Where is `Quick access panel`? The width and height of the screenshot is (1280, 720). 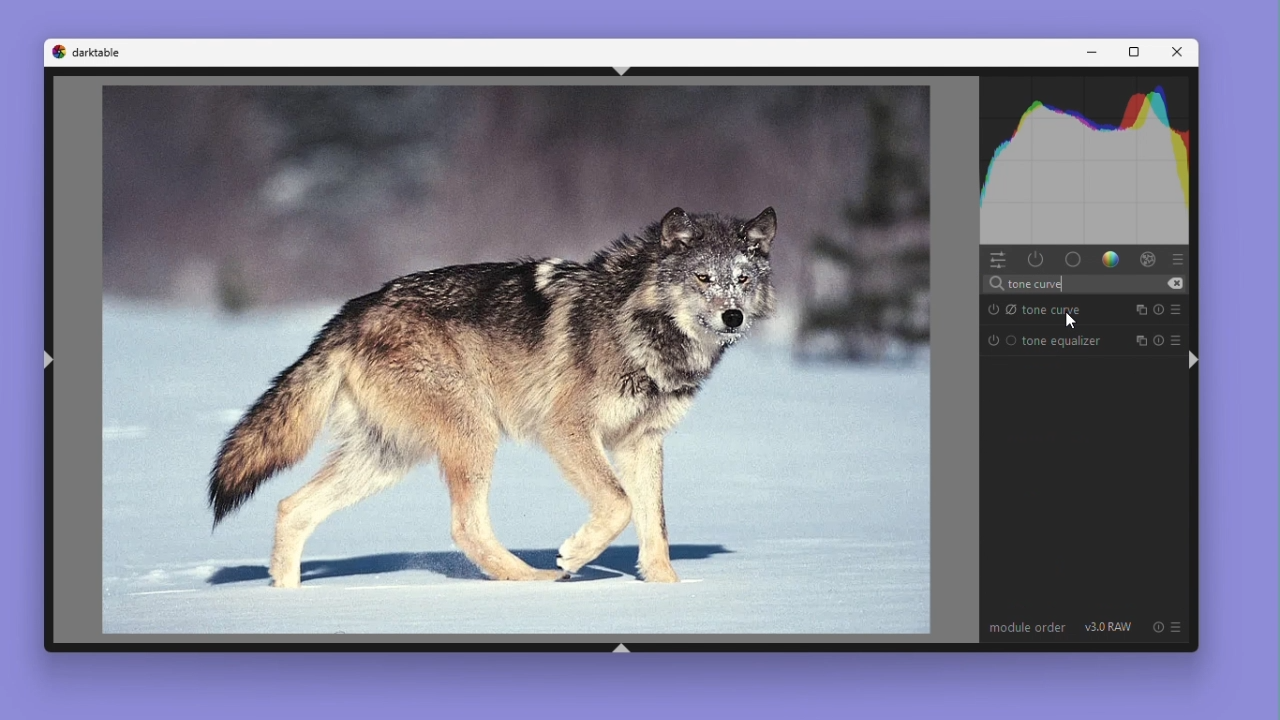 Quick access panel is located at coordinates (998, 259).